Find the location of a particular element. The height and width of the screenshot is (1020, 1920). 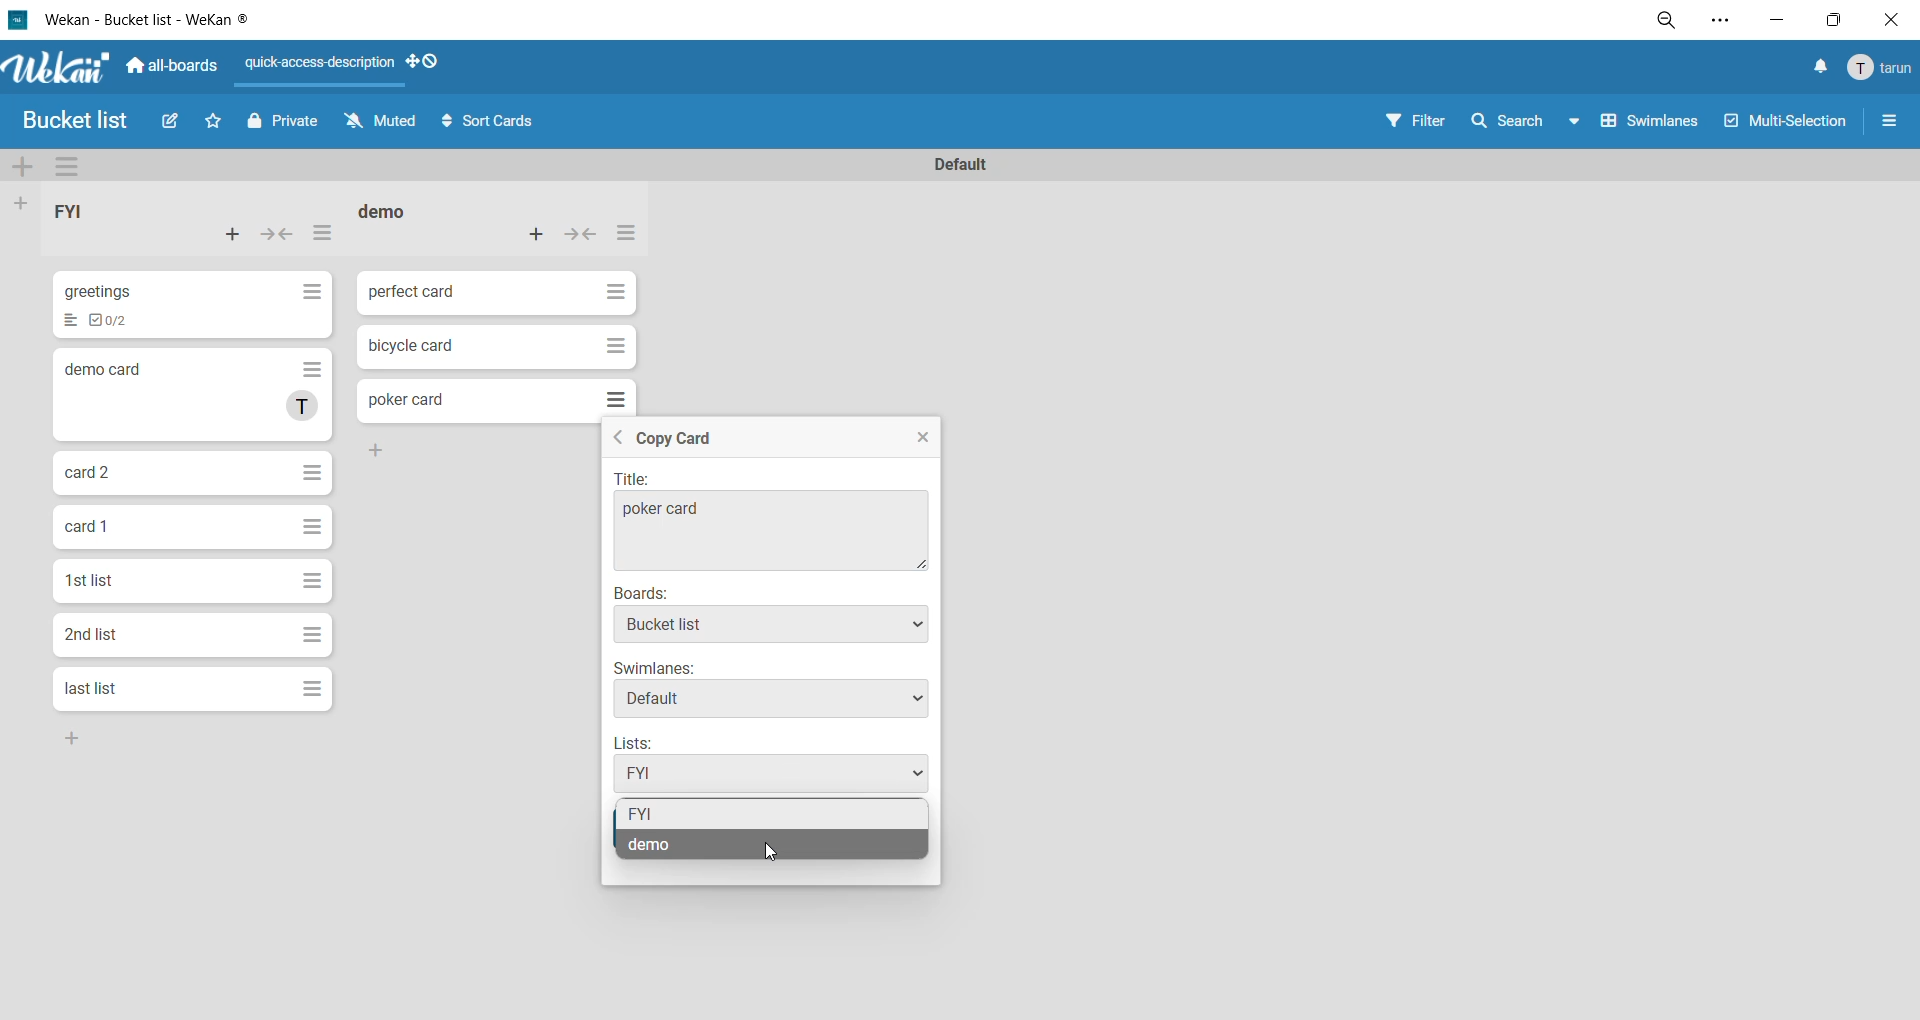

filter is located at coordinates (1421, 120).